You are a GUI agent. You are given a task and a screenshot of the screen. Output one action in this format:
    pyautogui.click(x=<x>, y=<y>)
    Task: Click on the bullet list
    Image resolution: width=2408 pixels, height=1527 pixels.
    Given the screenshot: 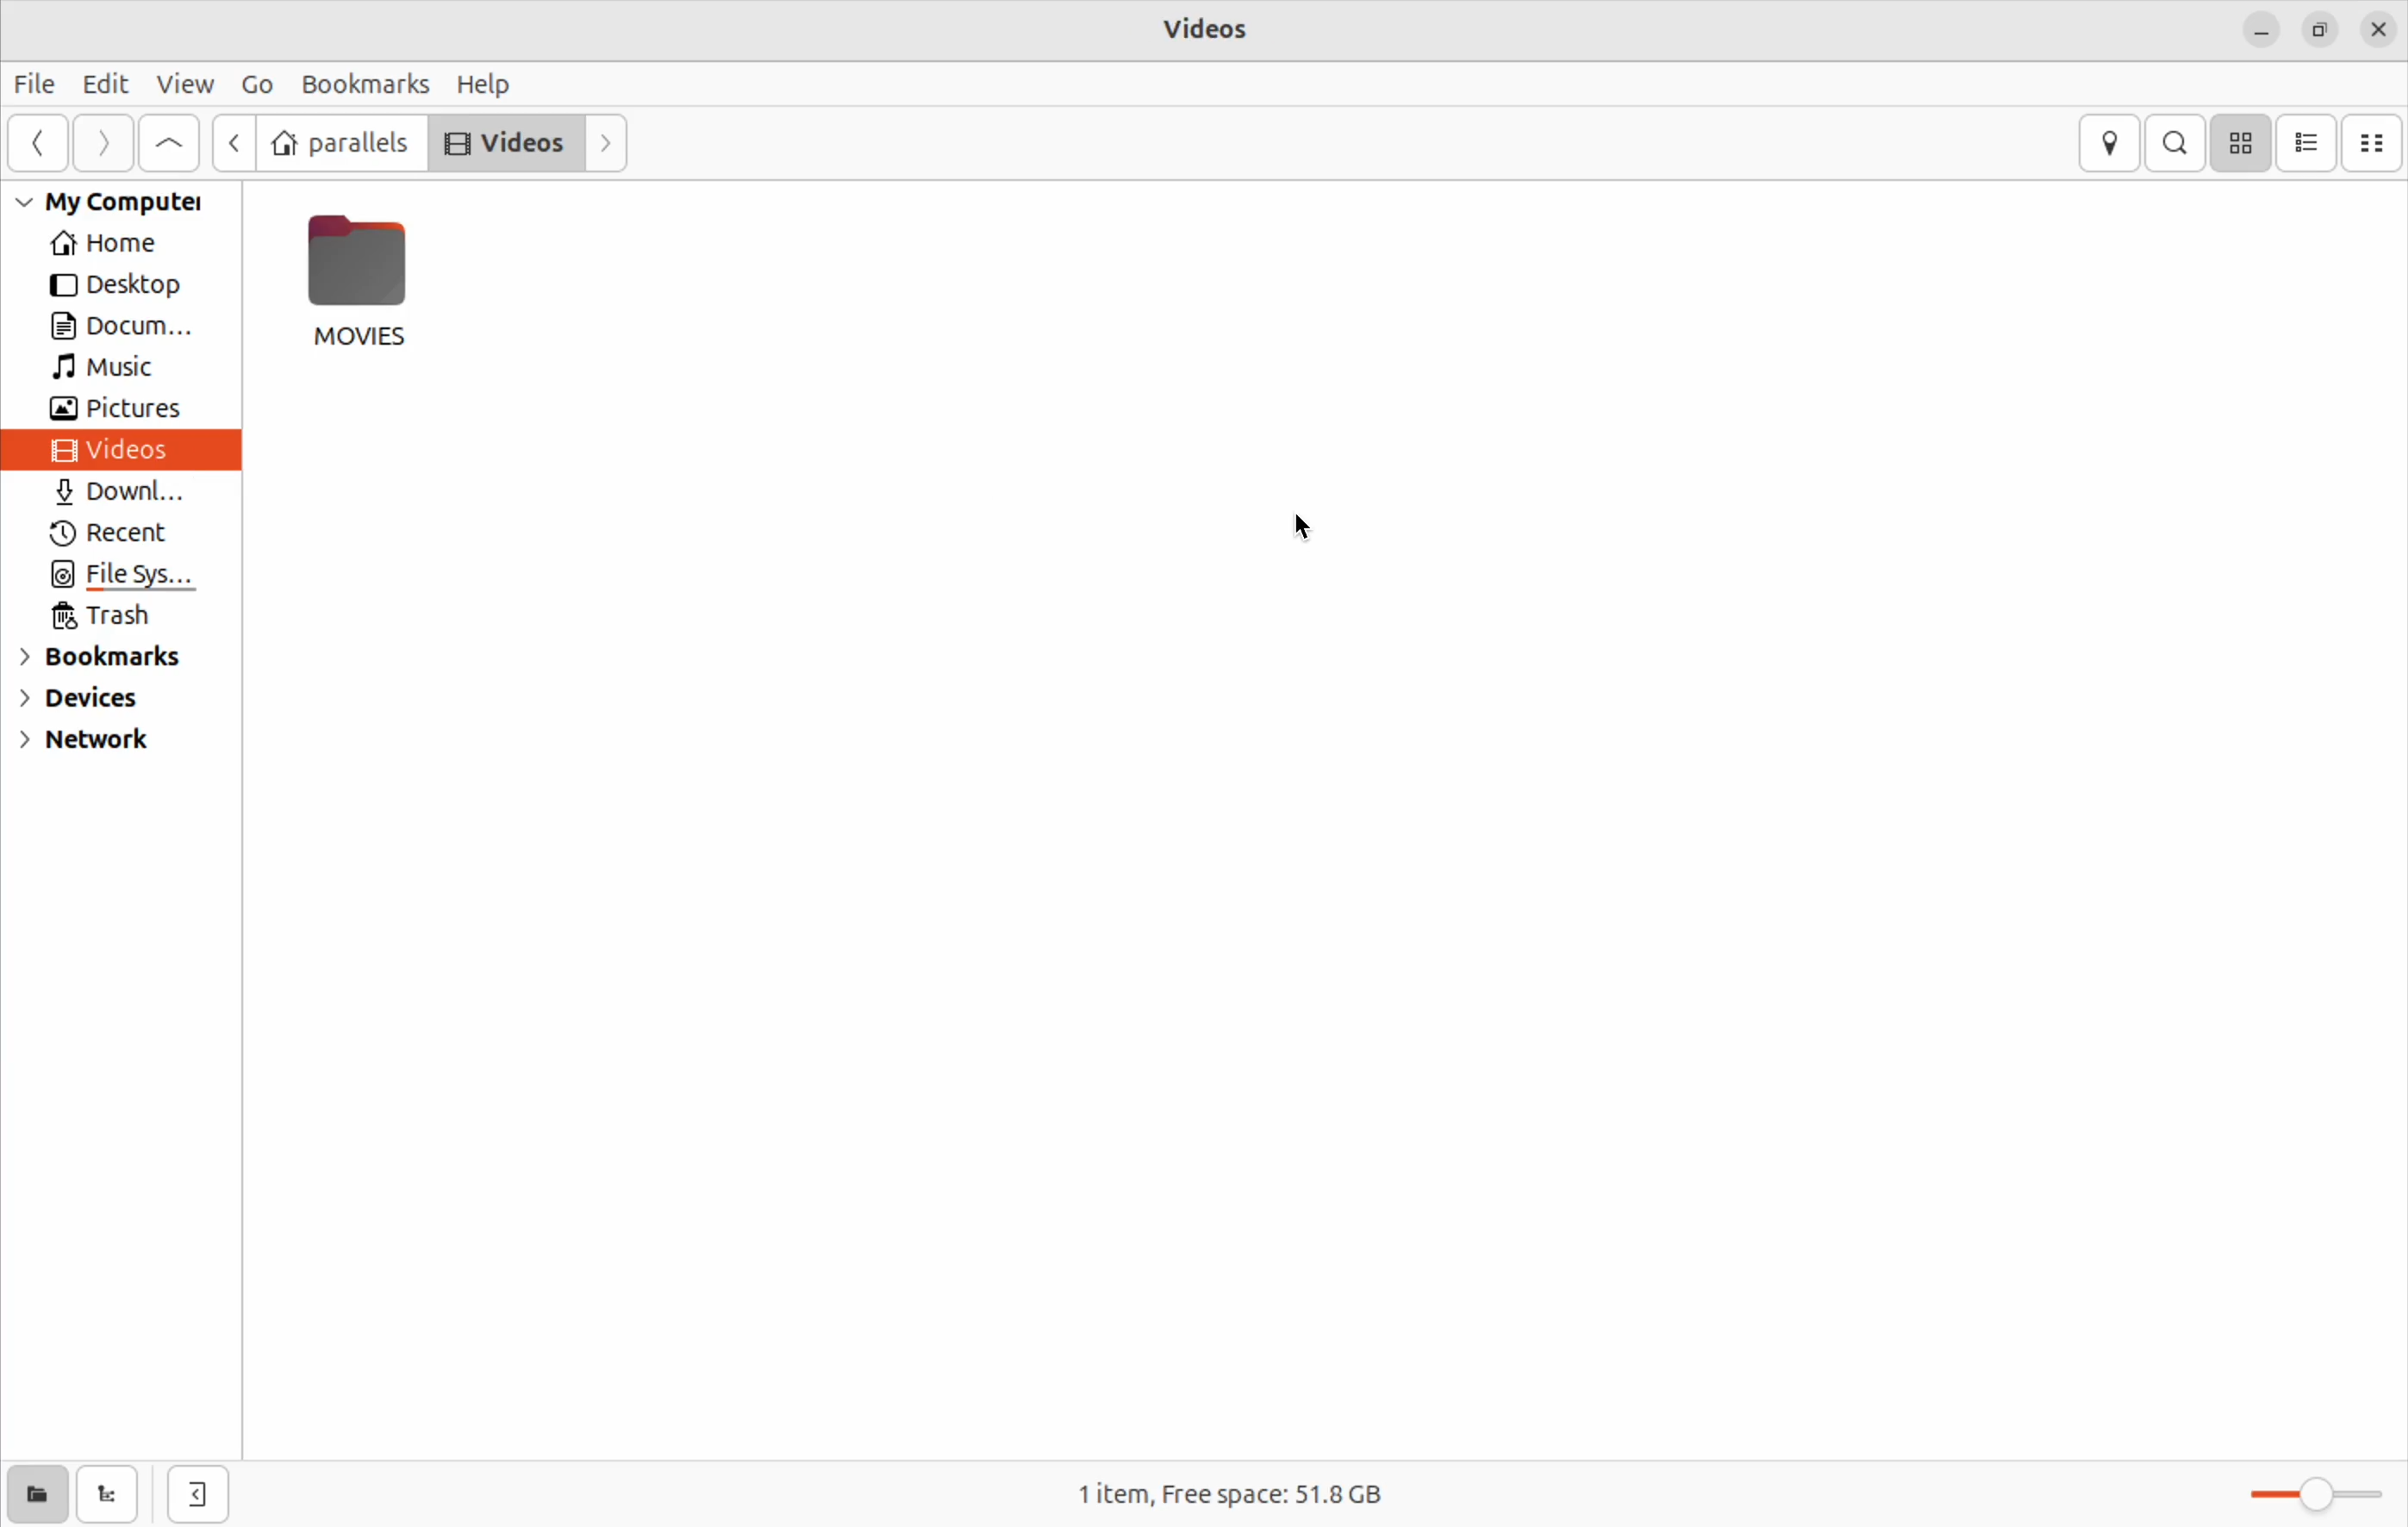 What is the action you would take?
    pyautogui.click(x=2306, y=142)
    